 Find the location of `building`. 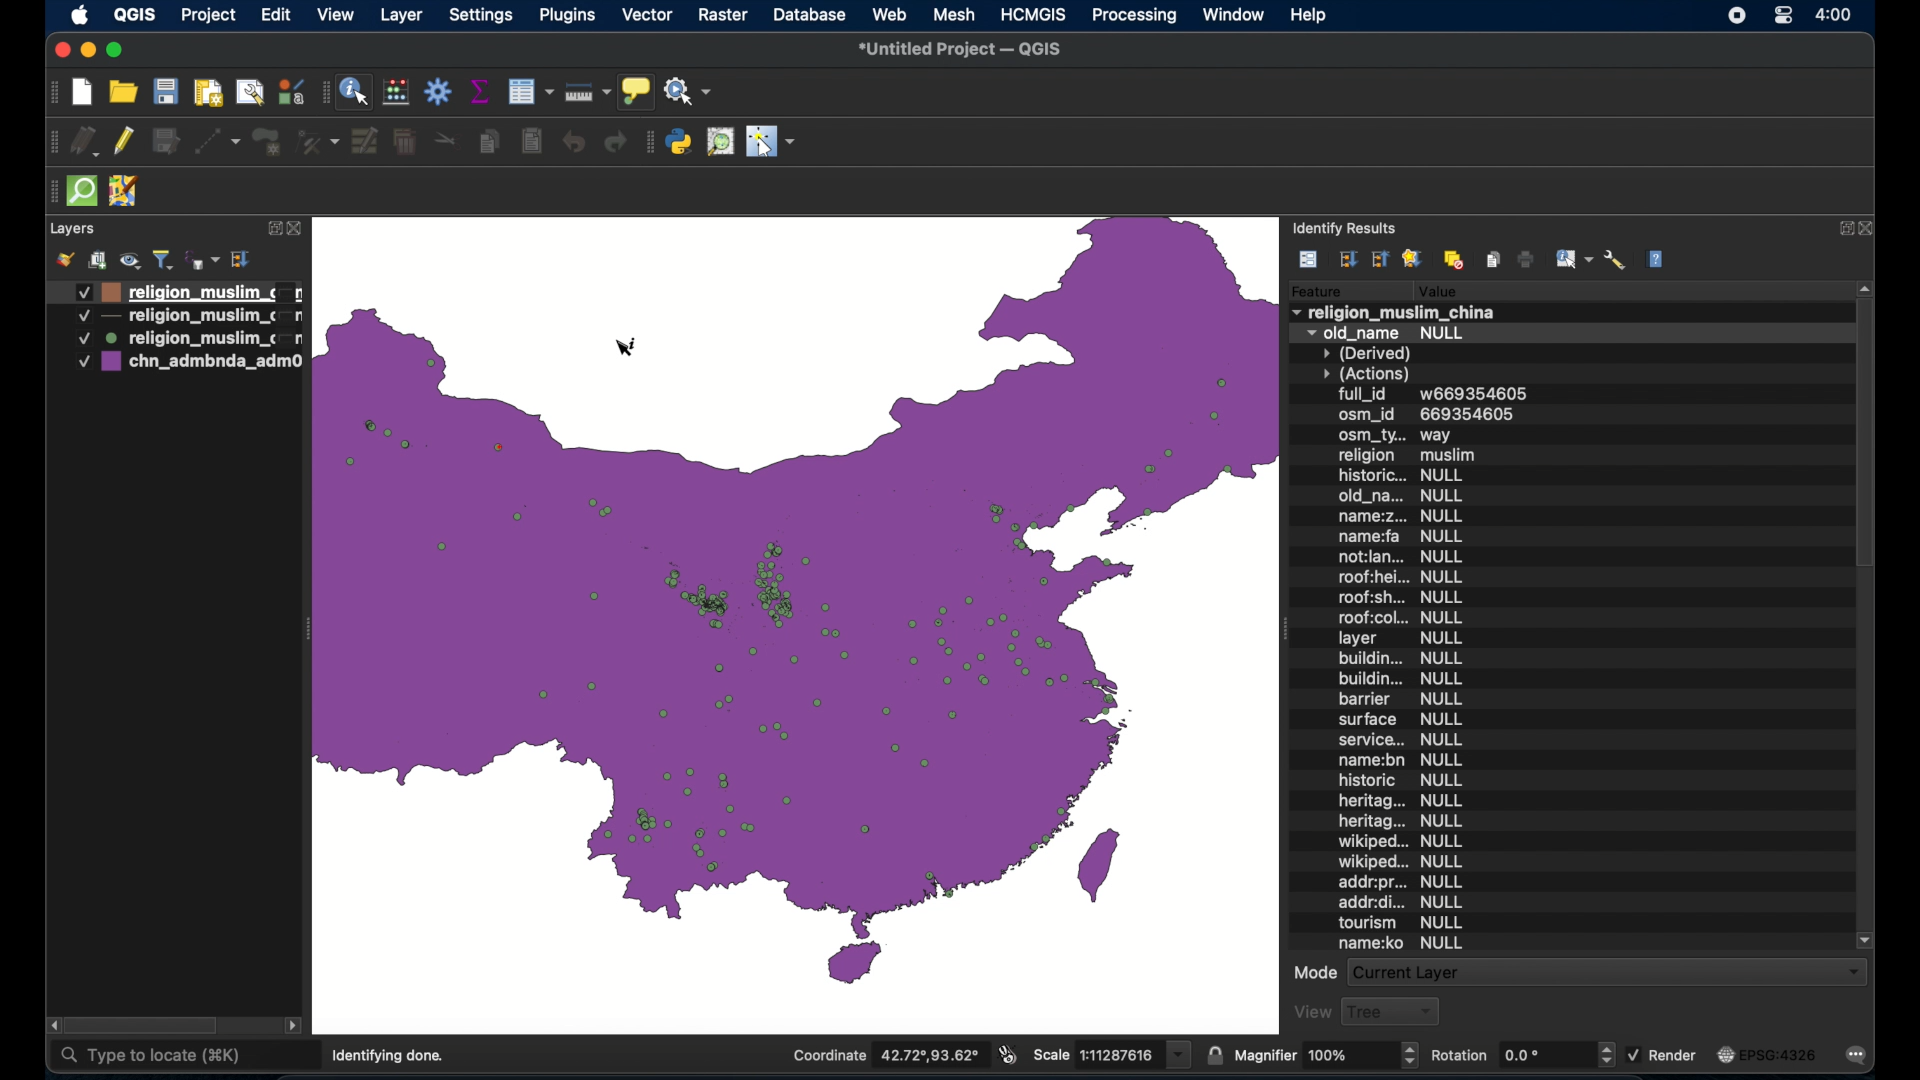

building is located at coordinates (1404, 678).